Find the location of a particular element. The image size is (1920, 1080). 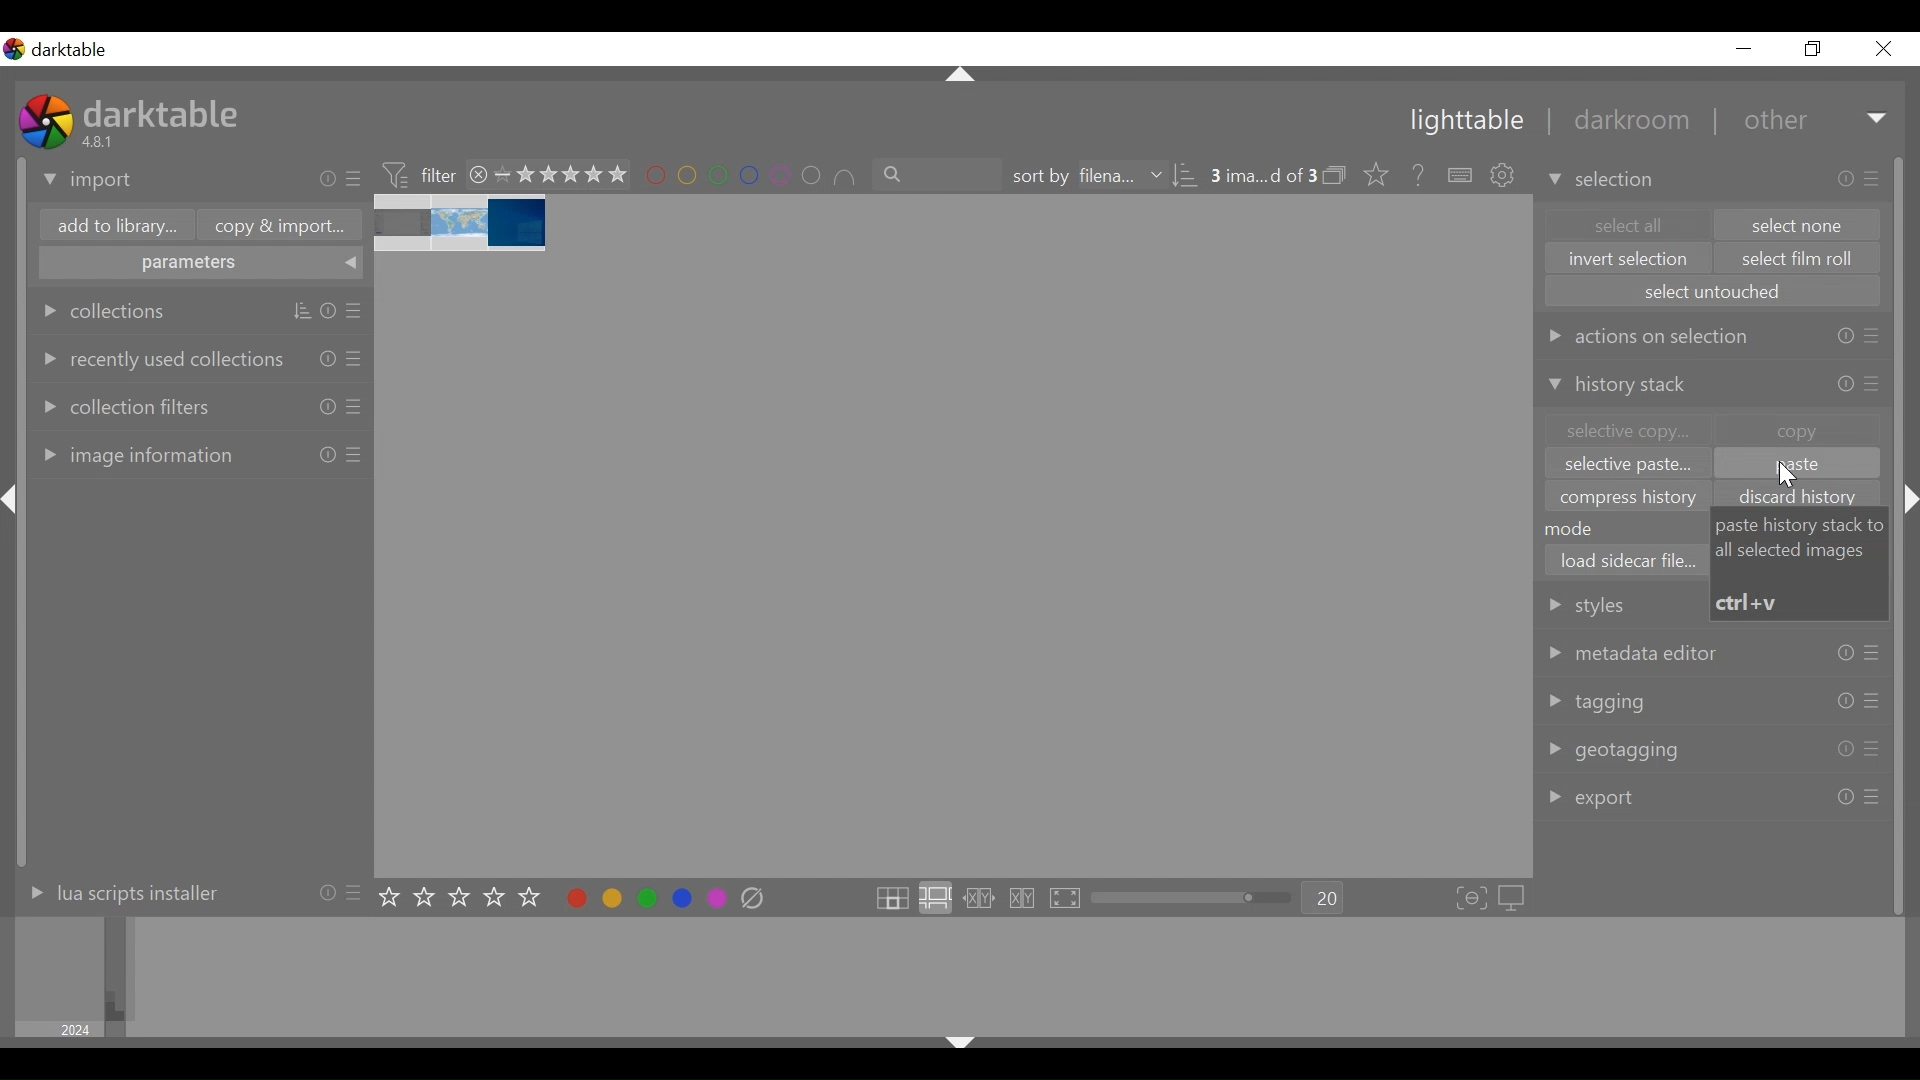

Collapse  is located at coordinates (962, 76).